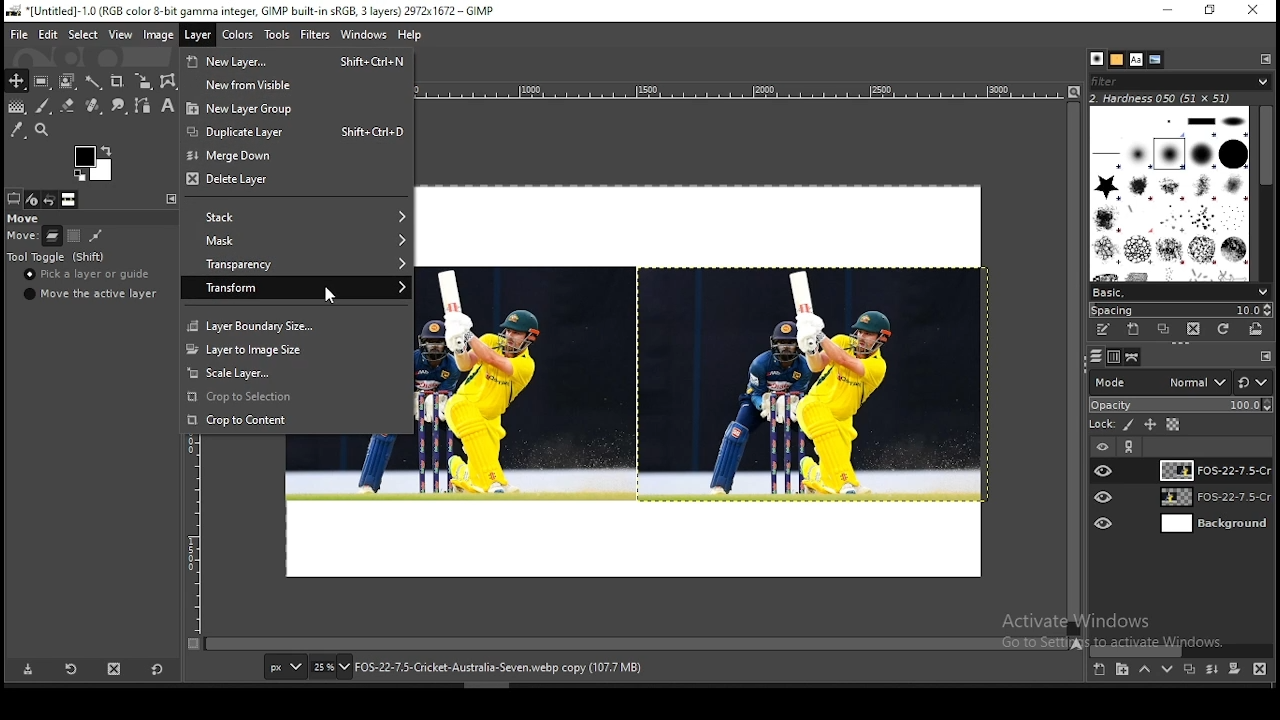  Describe the element at coordinates (253, 59) in the screenshot. I see `new layer` at that location.